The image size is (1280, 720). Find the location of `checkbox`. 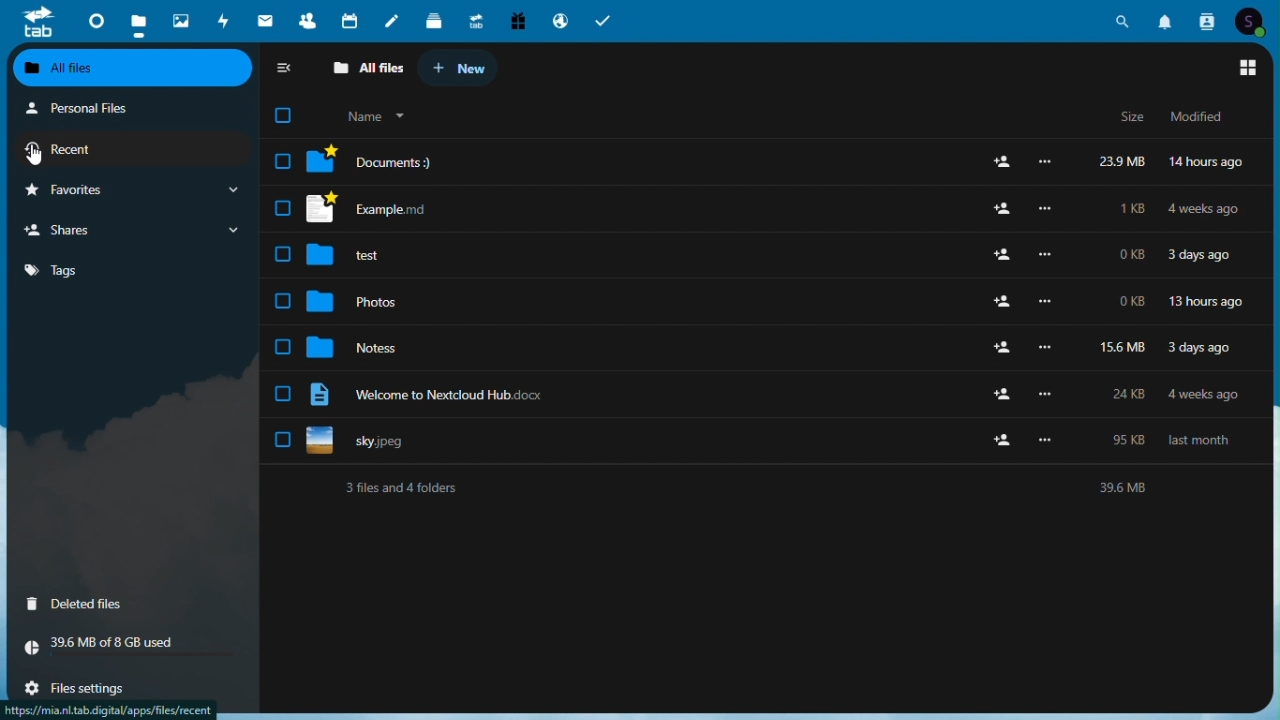

checkbox is located at coordinates (292, 116).